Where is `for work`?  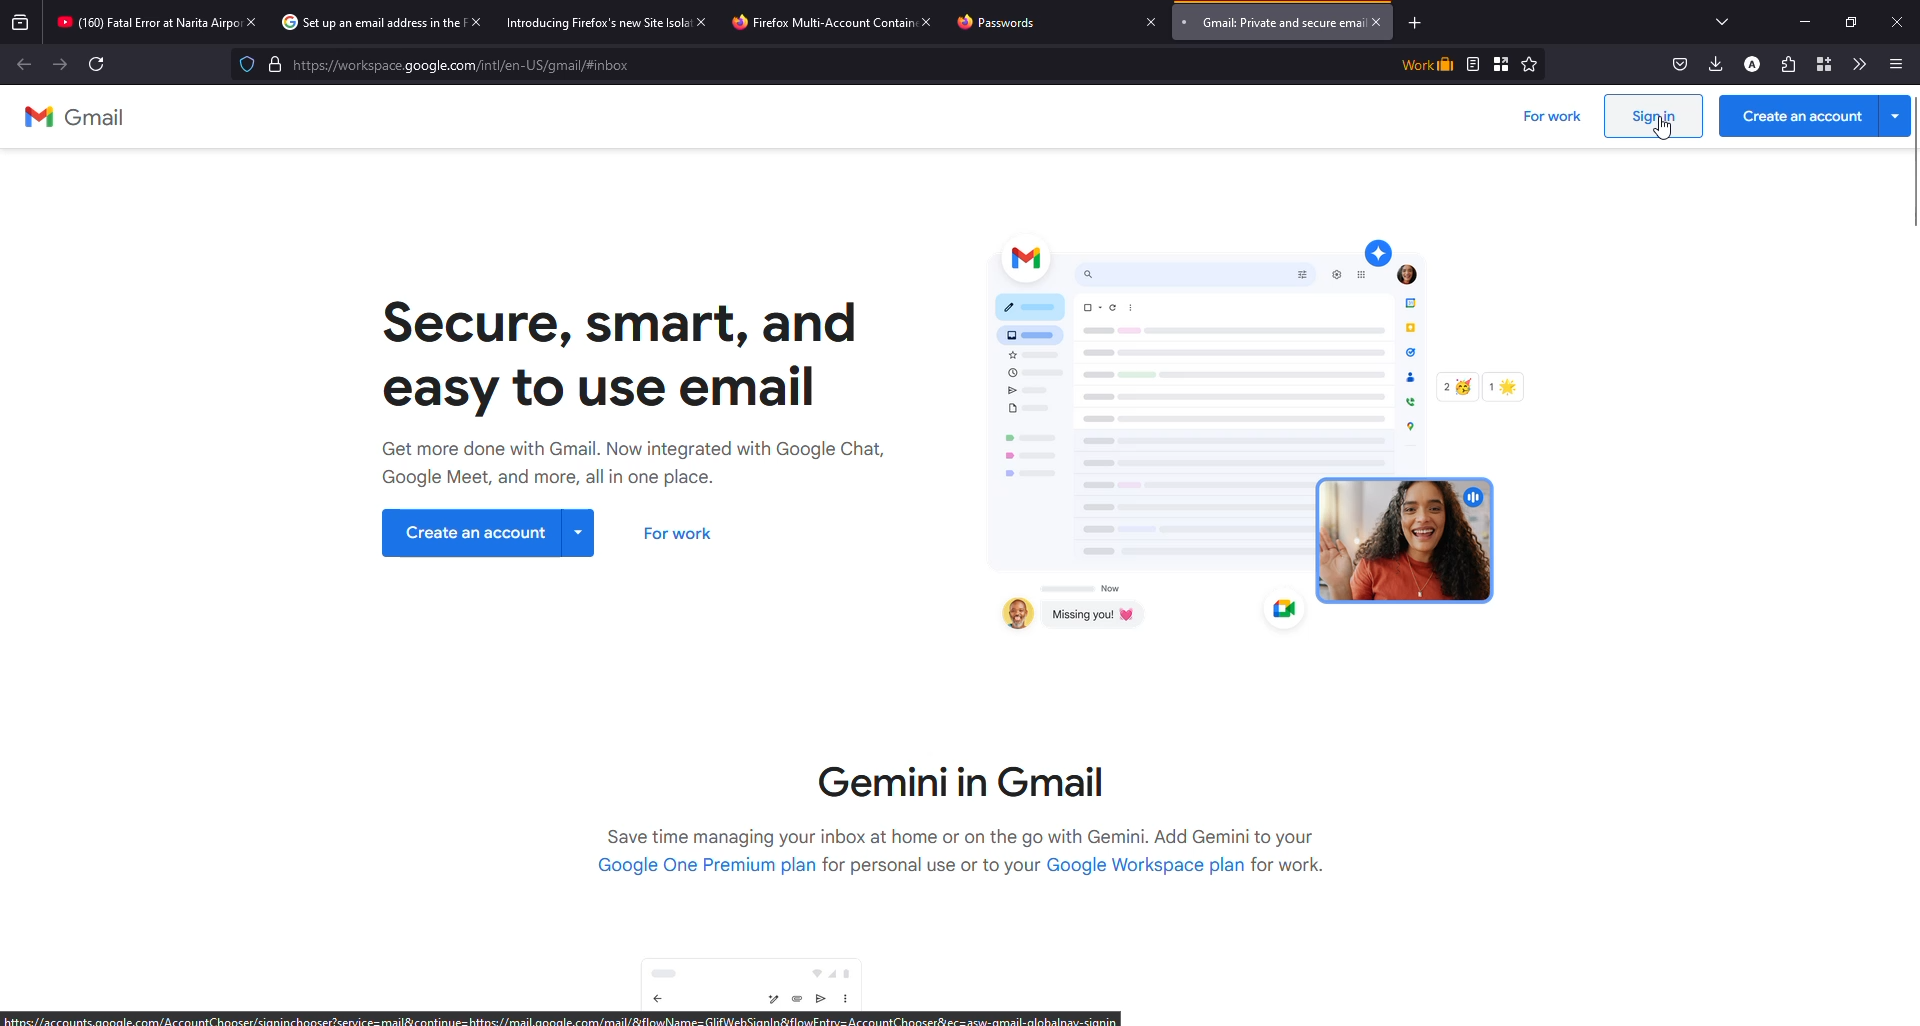
for work is located at coordinates (1552, 119).